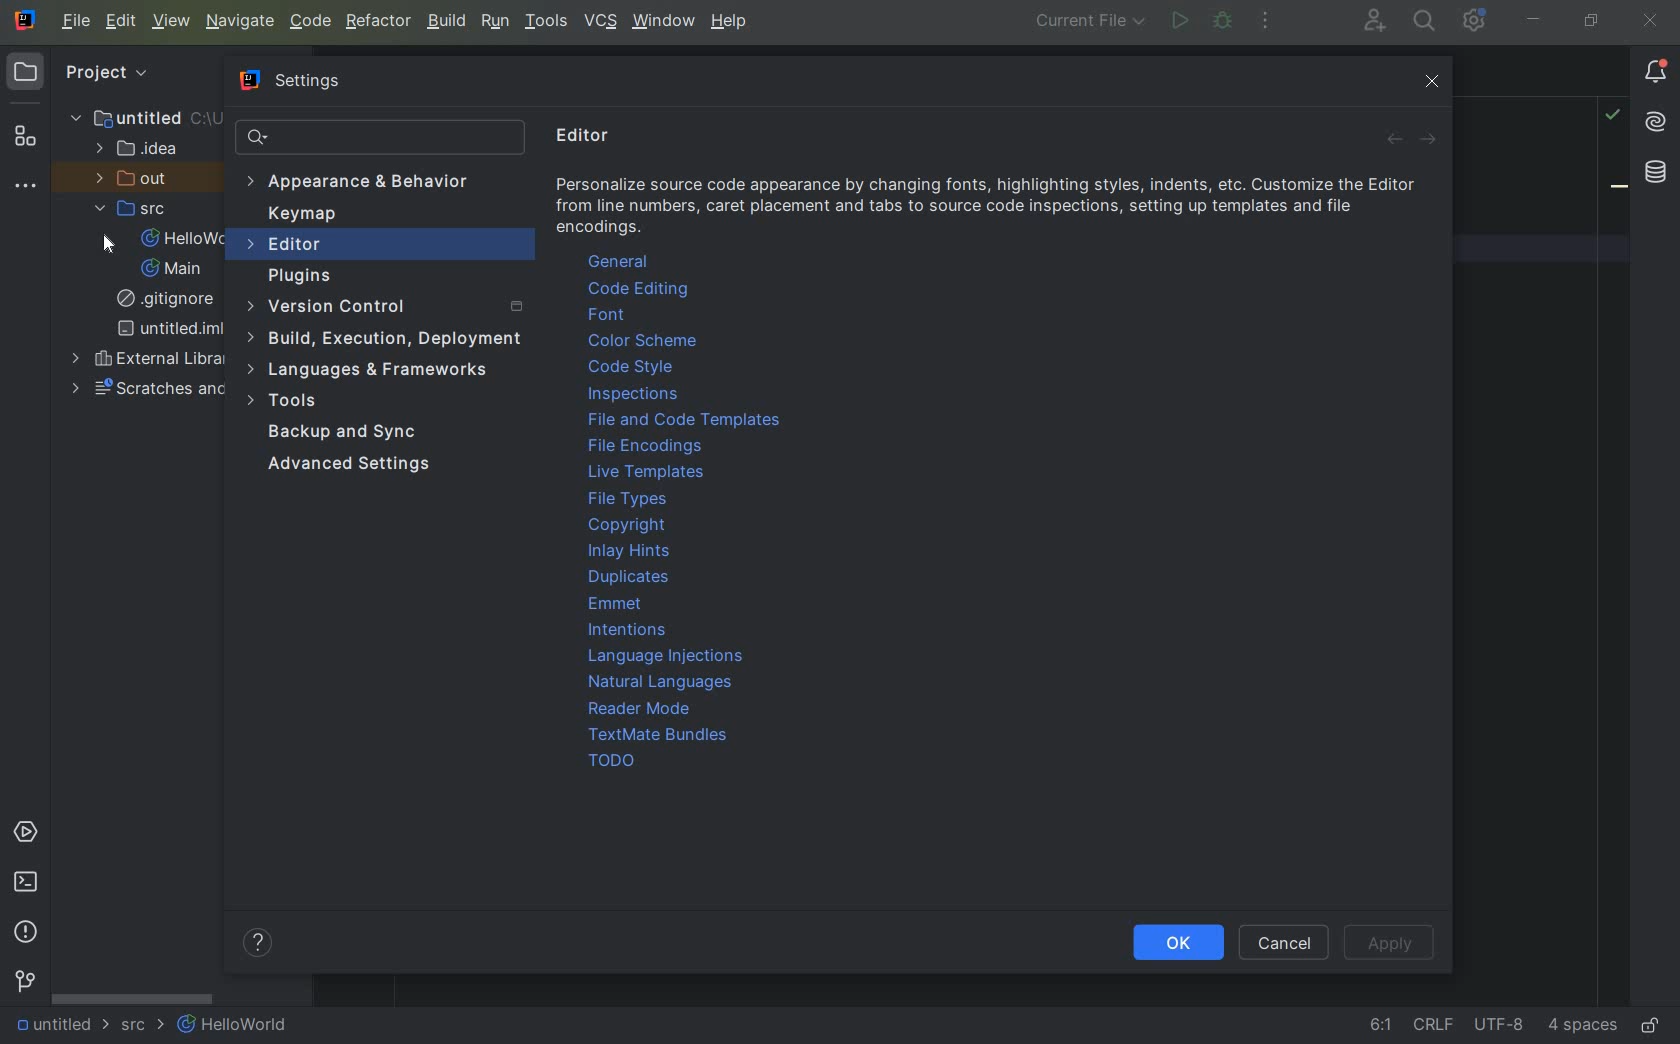 This screenshot has height=1044, width=1680. I want to click on PROJECT, so click(27, 73).